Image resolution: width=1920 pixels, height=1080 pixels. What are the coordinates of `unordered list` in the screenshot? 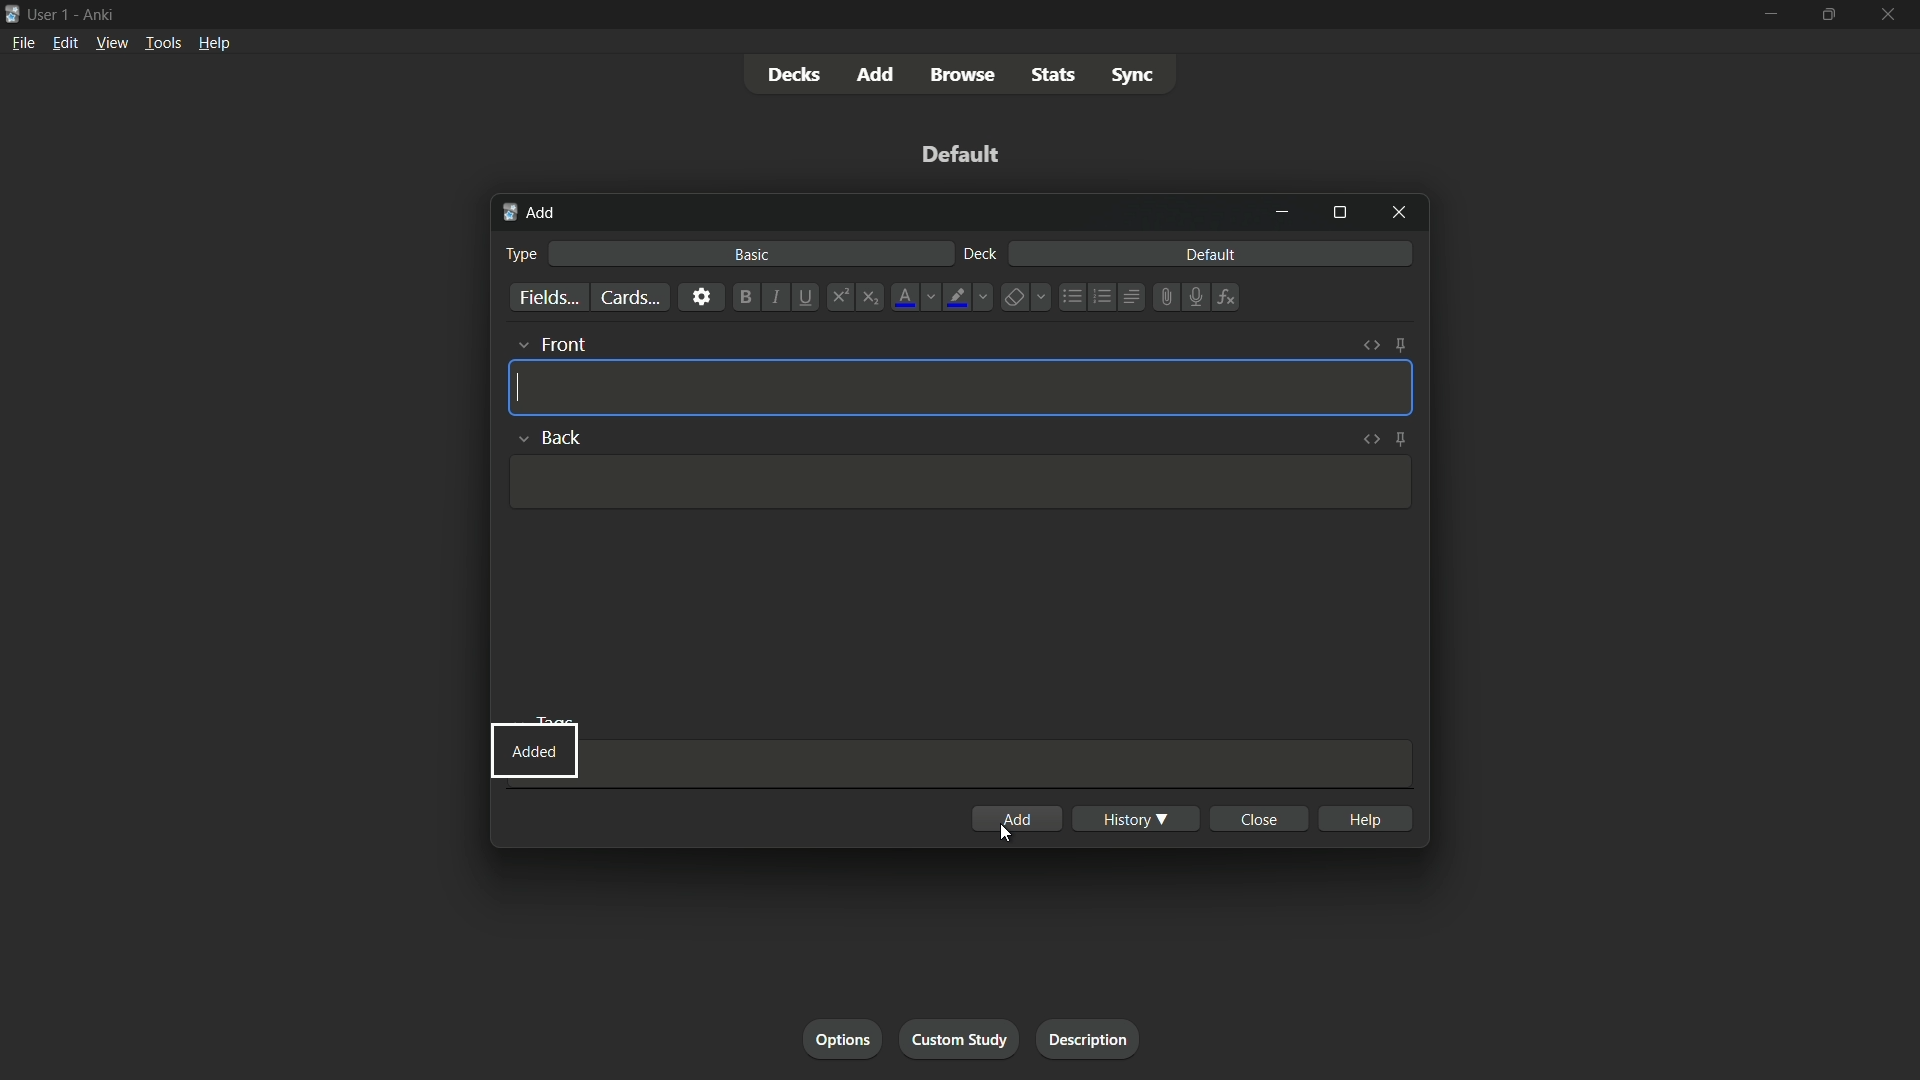 It's located at (1071, 297).